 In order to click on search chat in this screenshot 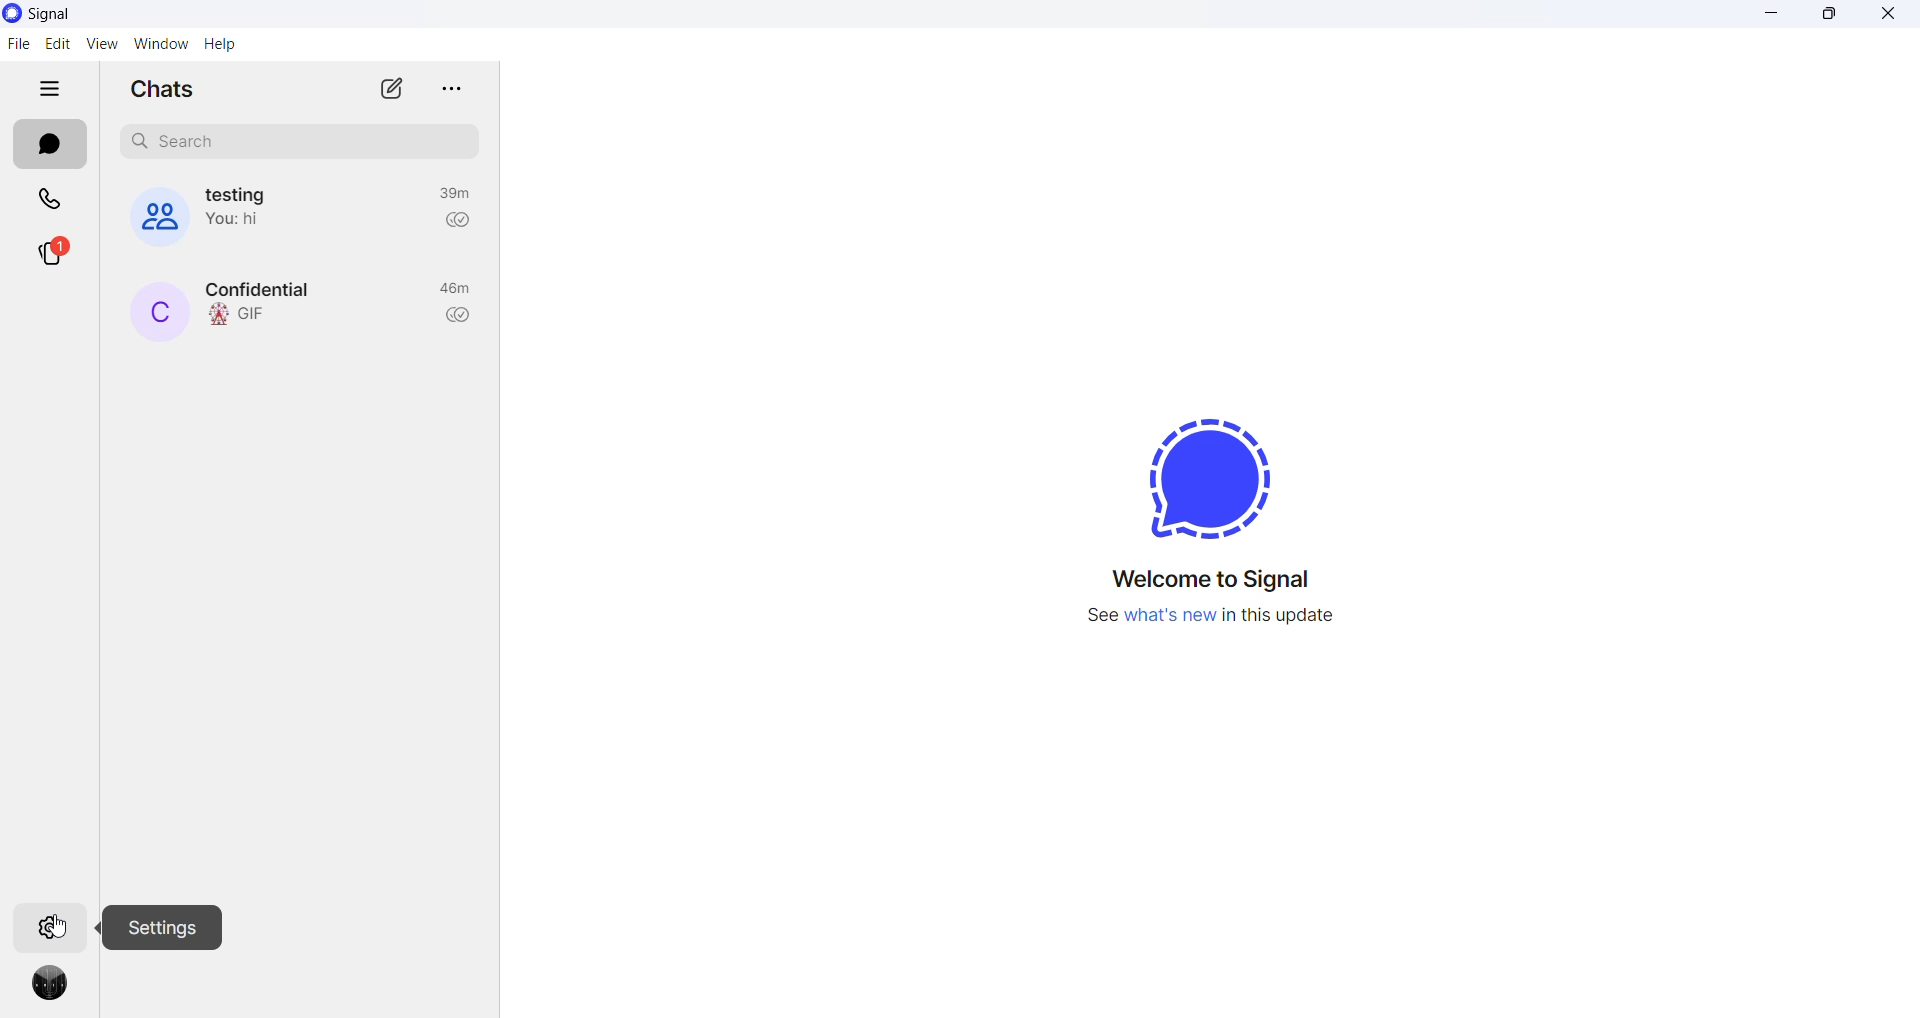, I will do `click(299, 142)`.